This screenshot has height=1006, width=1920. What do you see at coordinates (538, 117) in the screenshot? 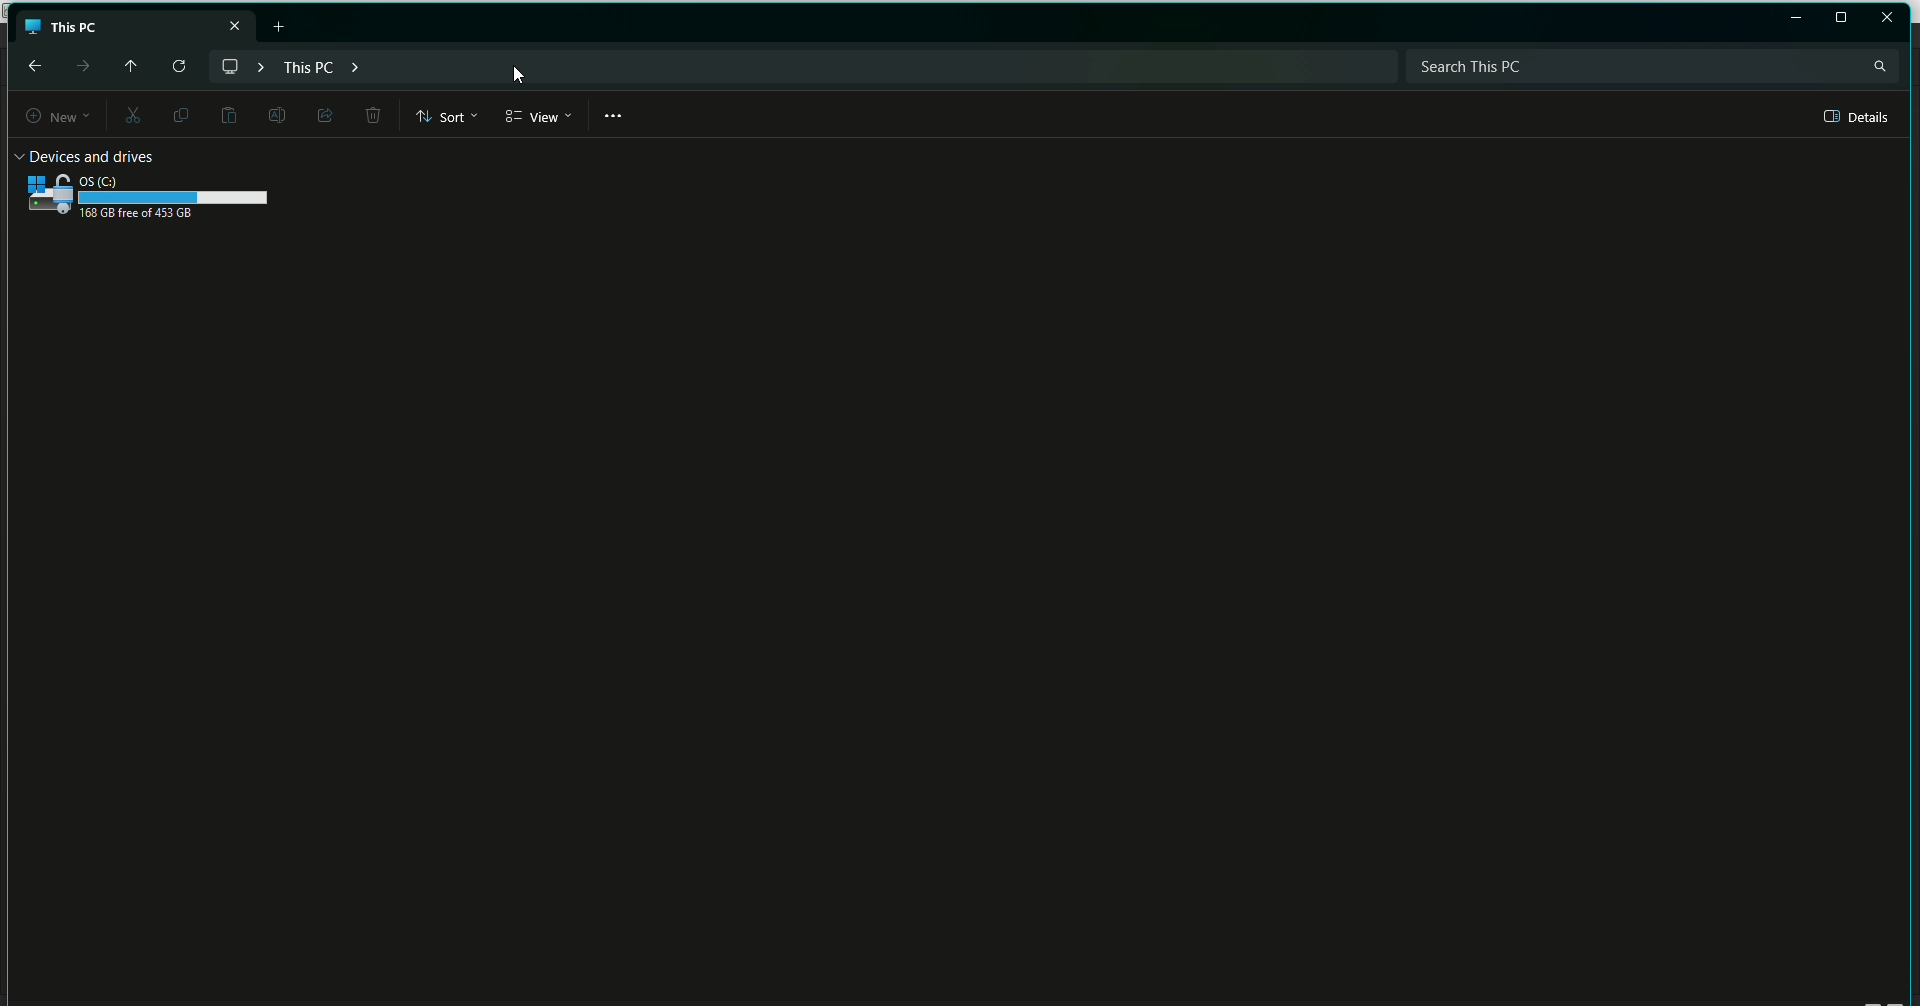
I see `View` at bounding box center [538, 117].